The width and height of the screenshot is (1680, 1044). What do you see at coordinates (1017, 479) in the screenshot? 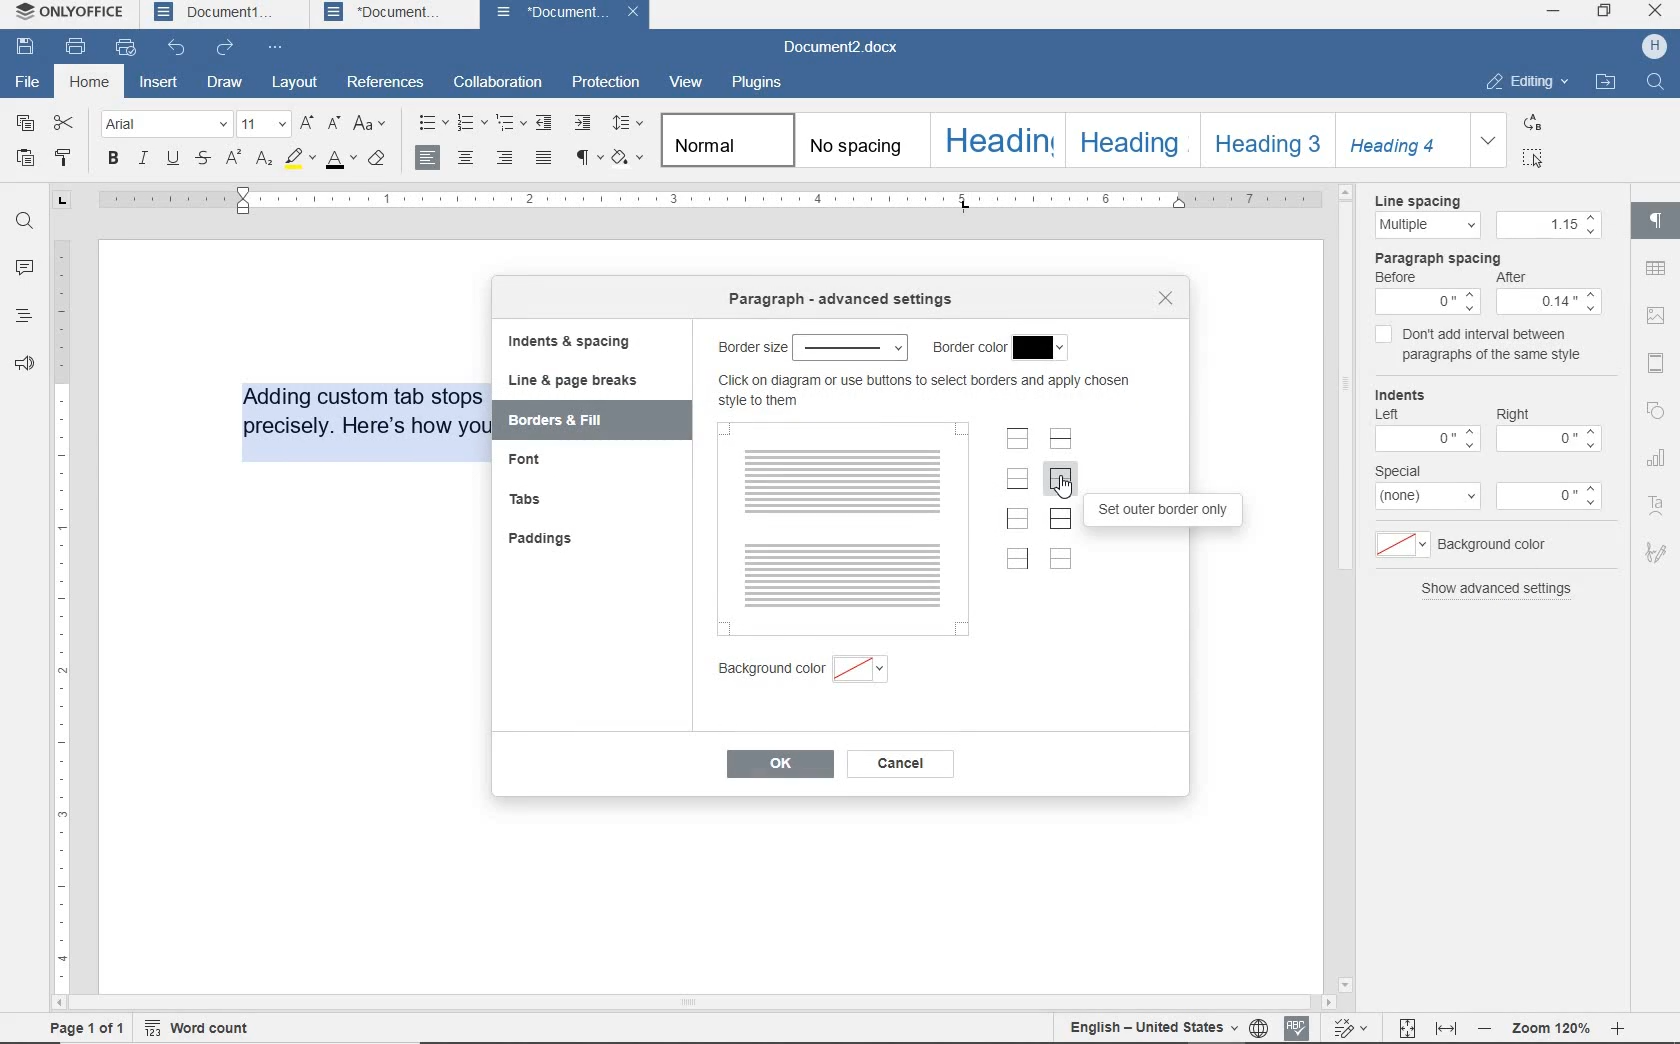
I see `set bottom border only` at bounding box center [1017, 479].